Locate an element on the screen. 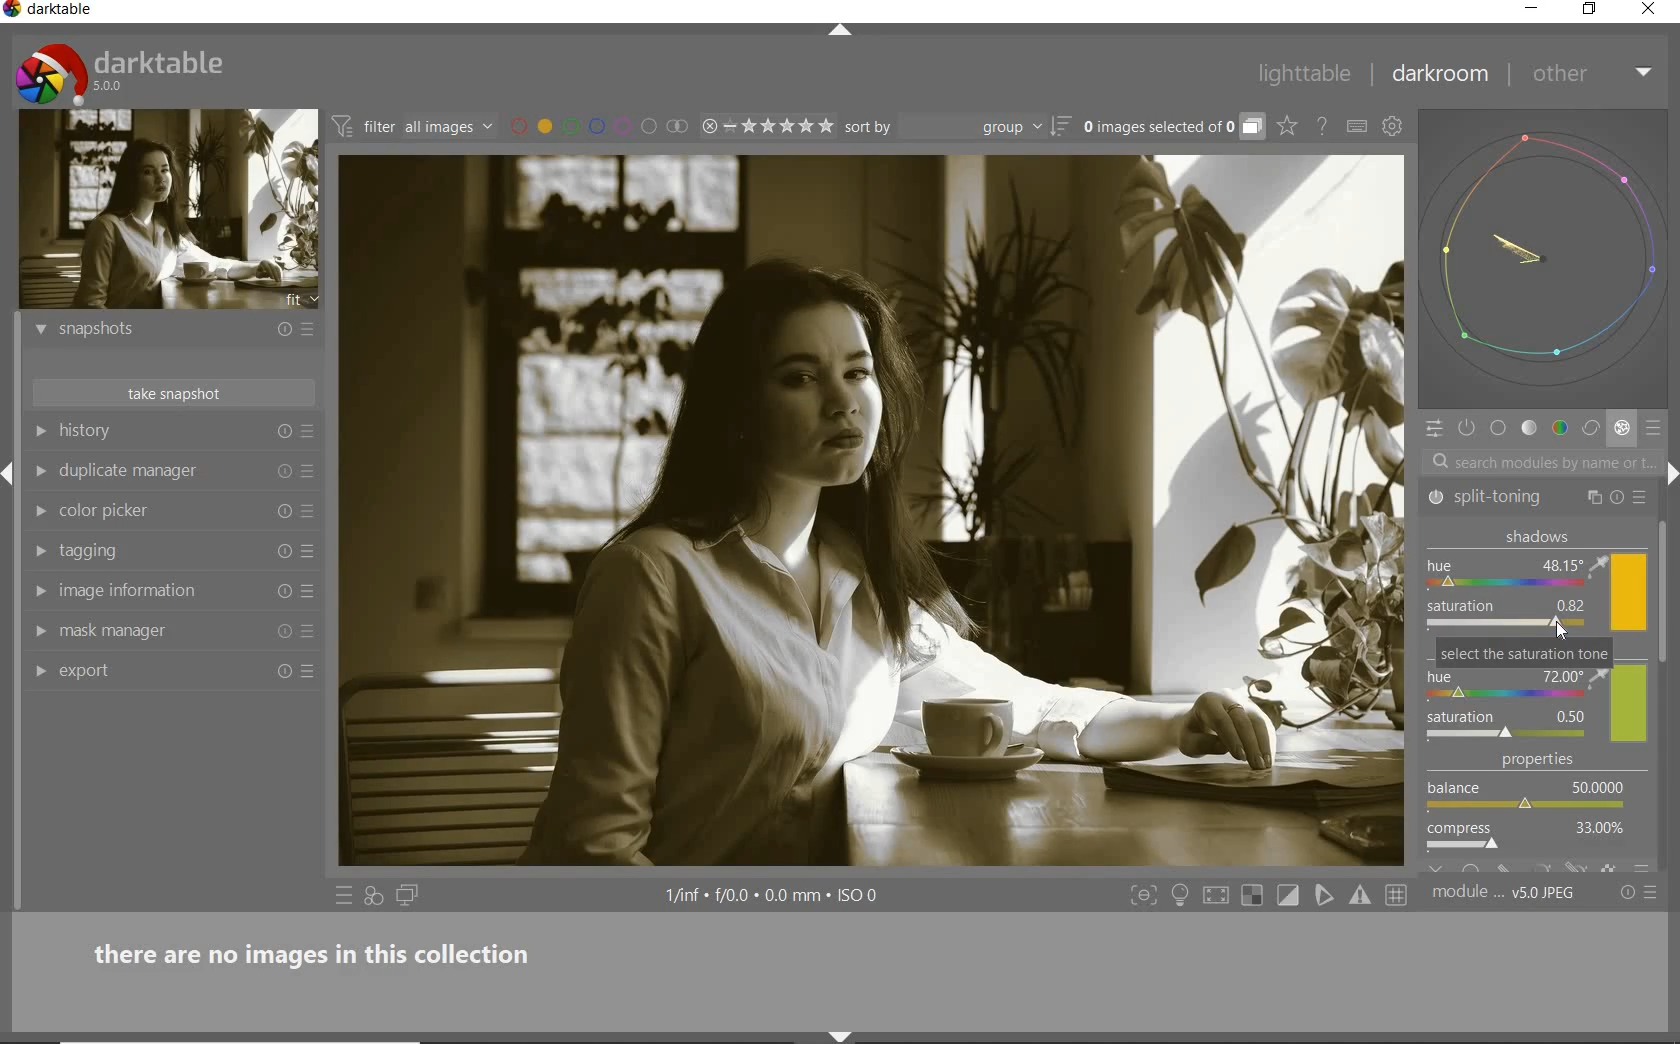  open online help is located at coordinates (1322, 125).